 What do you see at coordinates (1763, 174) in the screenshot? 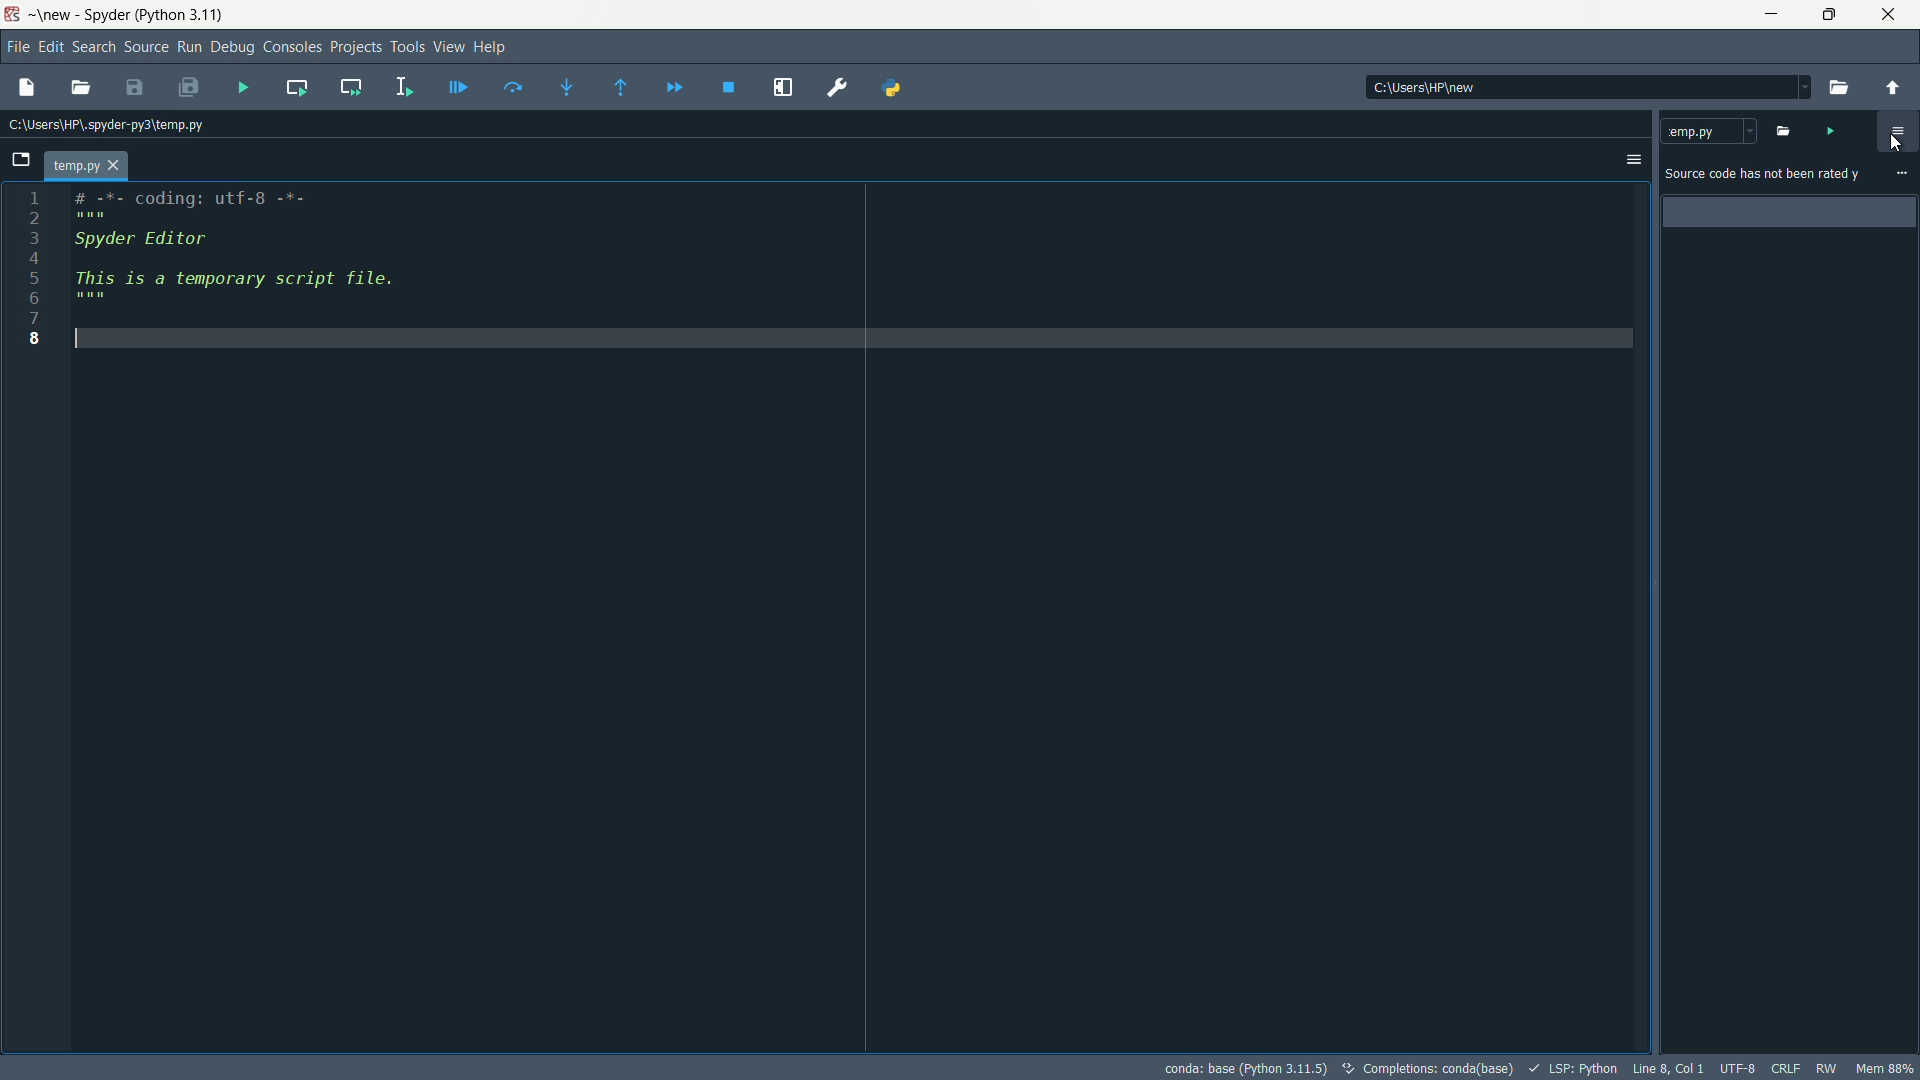
I see `Source code has not been rated yet.` at bounding box center [1763, 174].